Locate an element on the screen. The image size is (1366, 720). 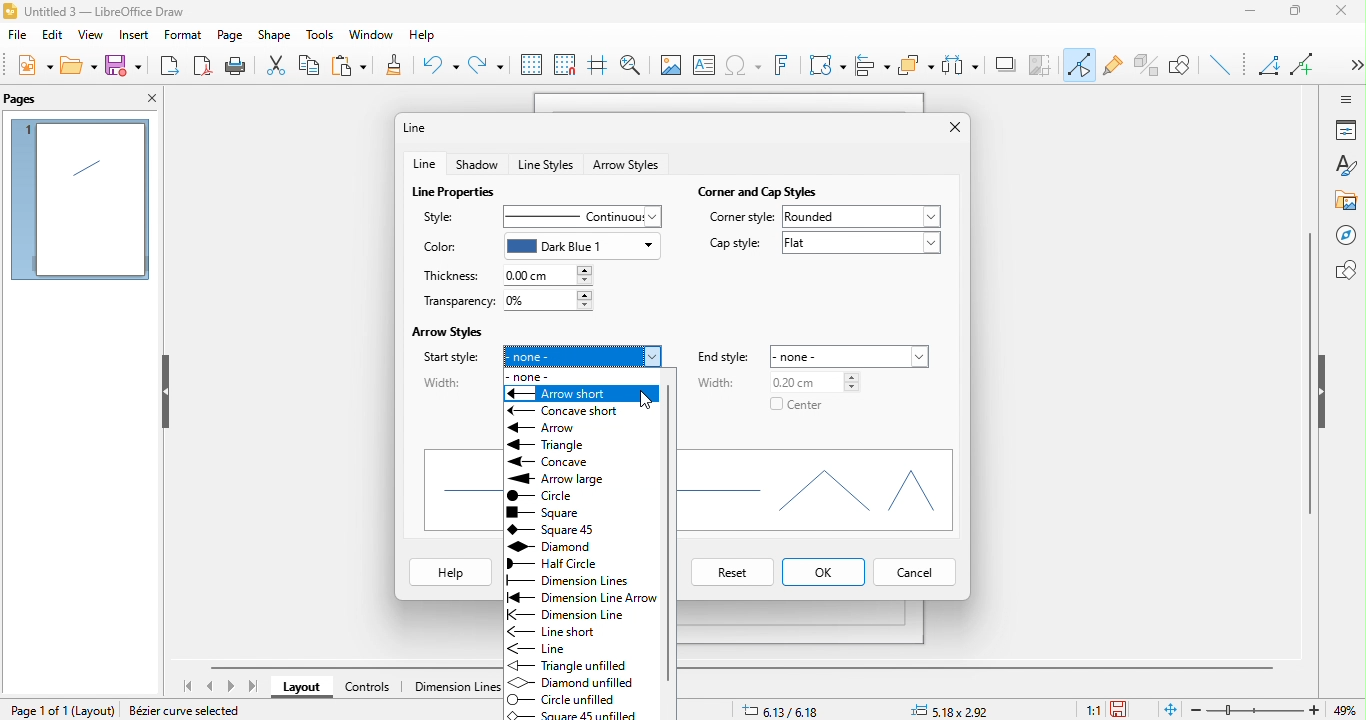
copy is located at coordinates (314, 64).